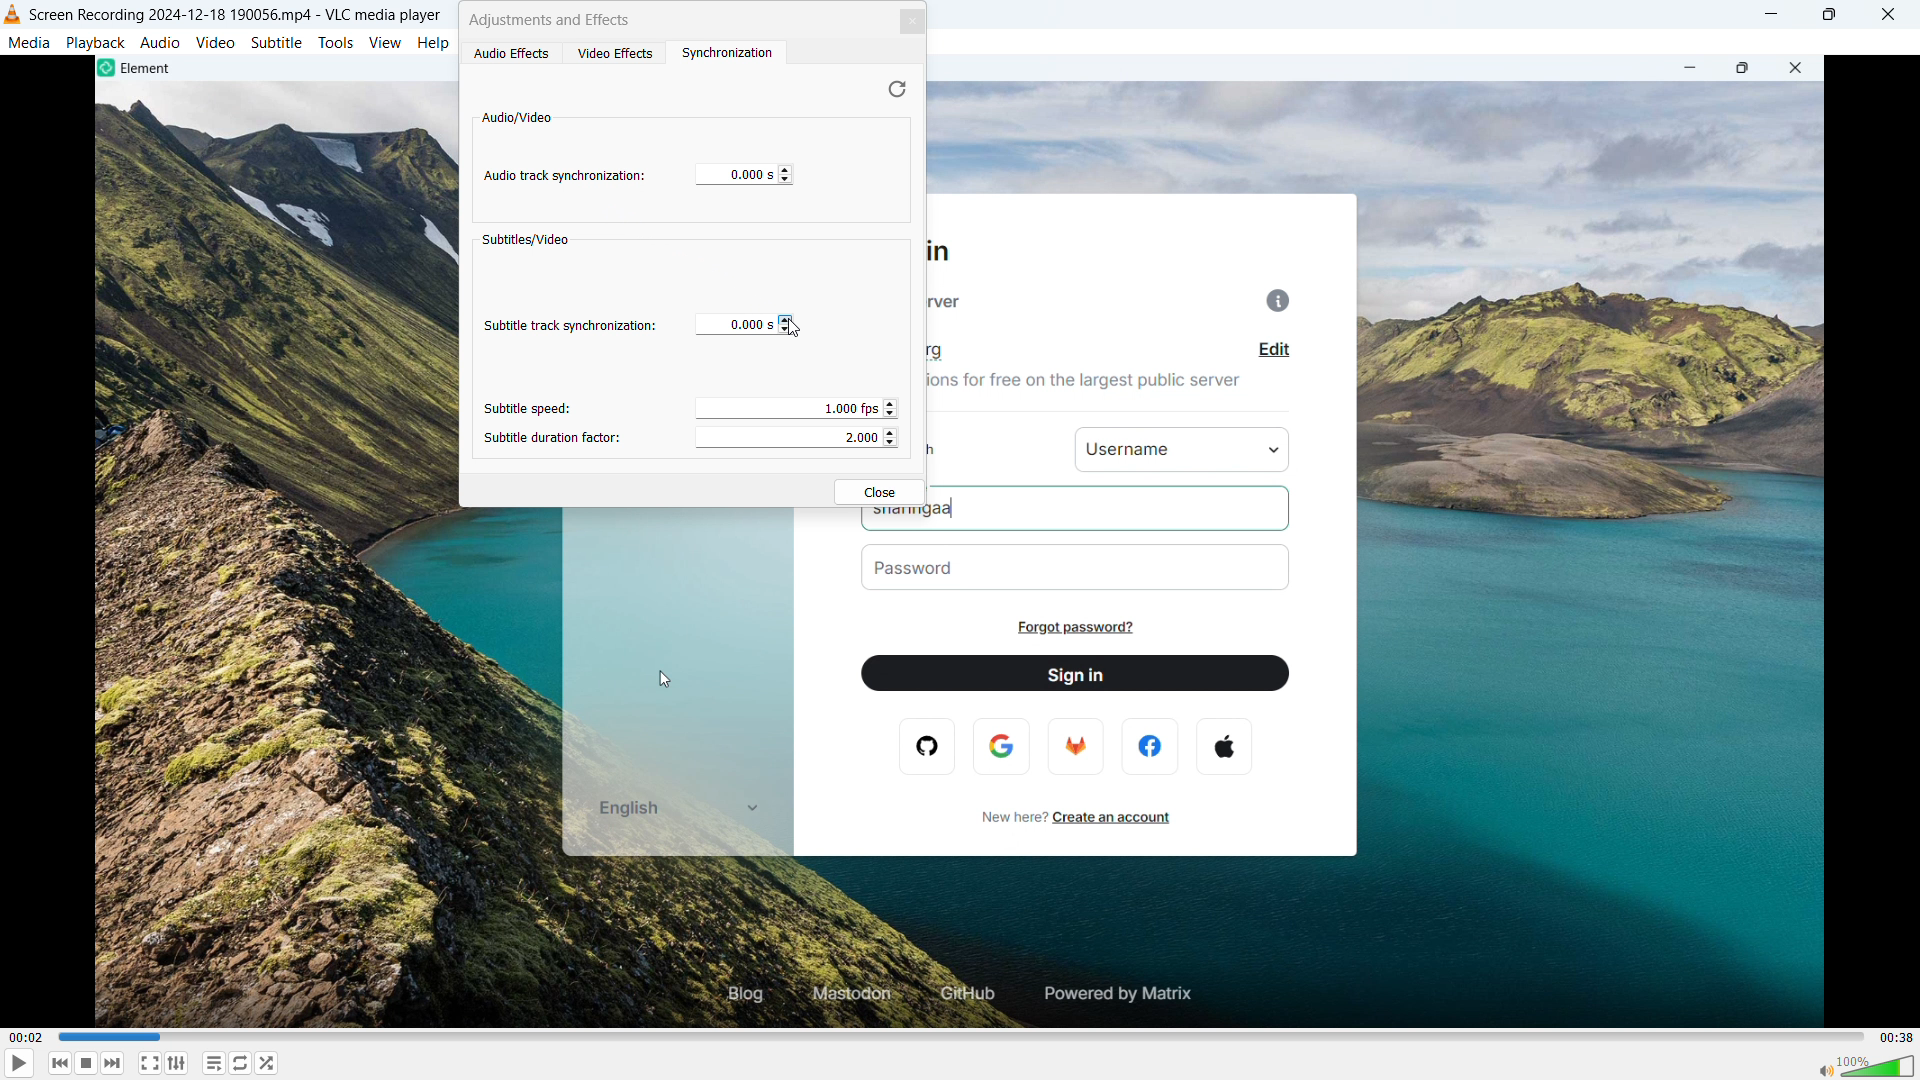 The width and height of the screenshot is (1920, 1080). What do you see at coordinates (149, 1063) in the screenshot?
I see `fullscreen` at bounding box center [149, 1063].